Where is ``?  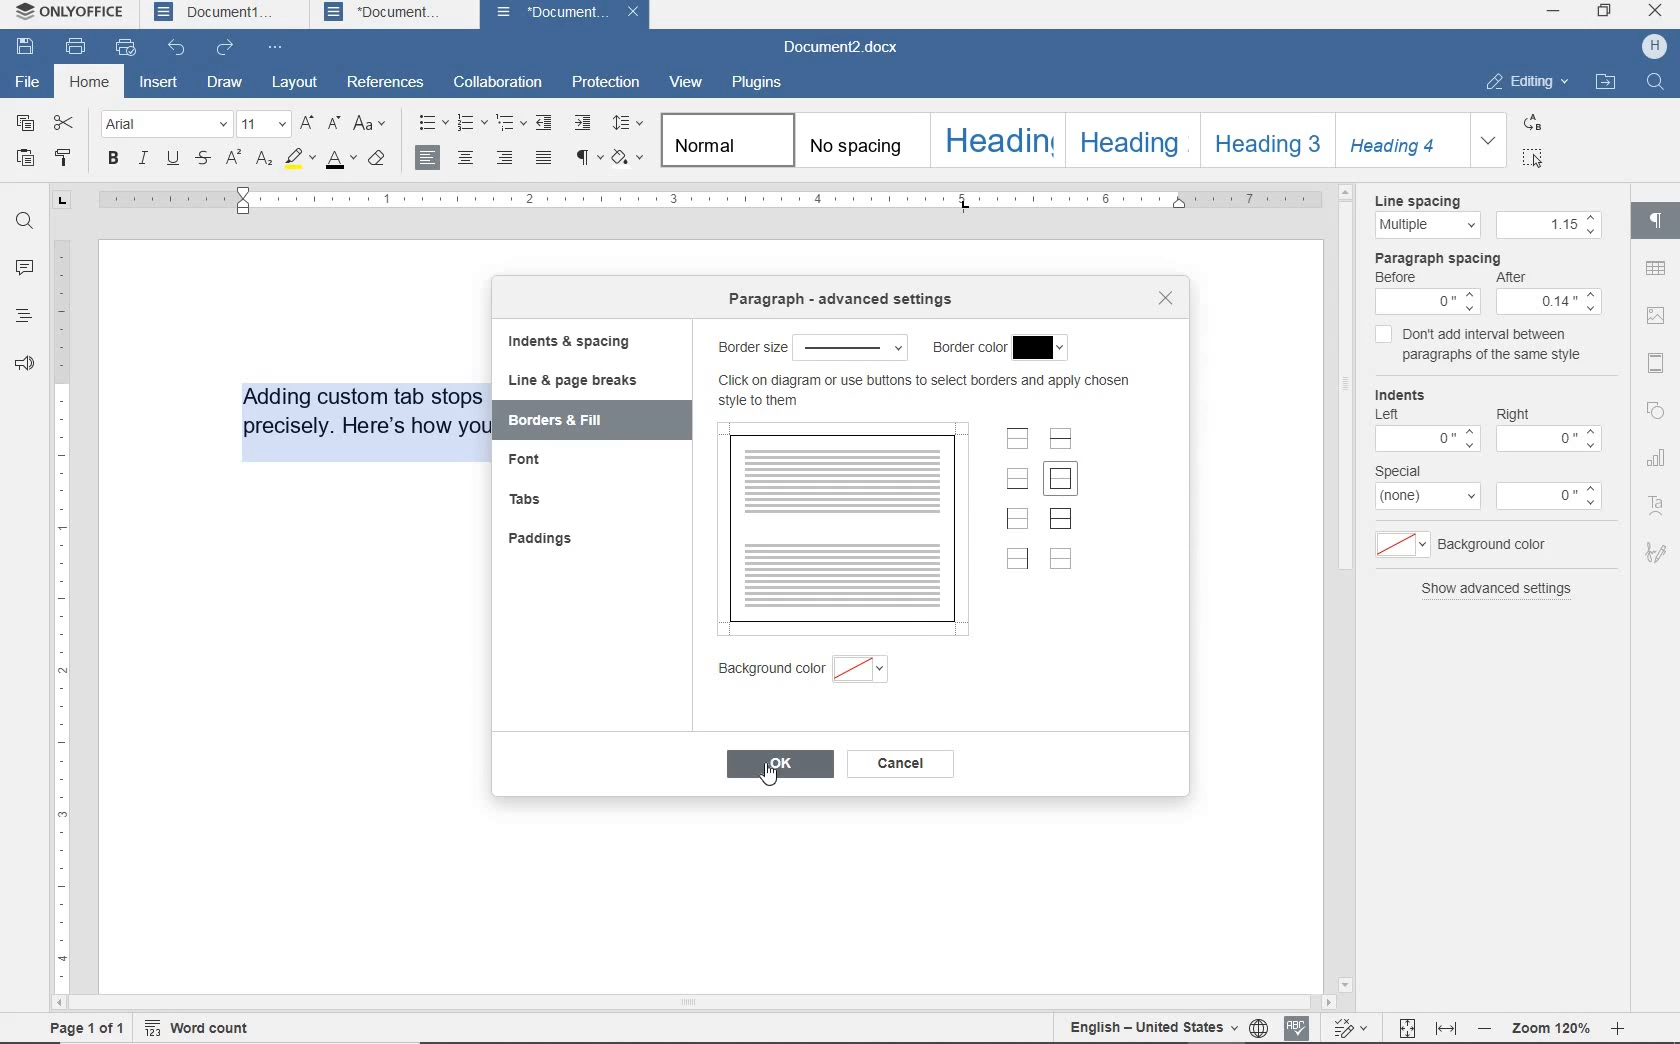  is located at coordinates (1430, 301).